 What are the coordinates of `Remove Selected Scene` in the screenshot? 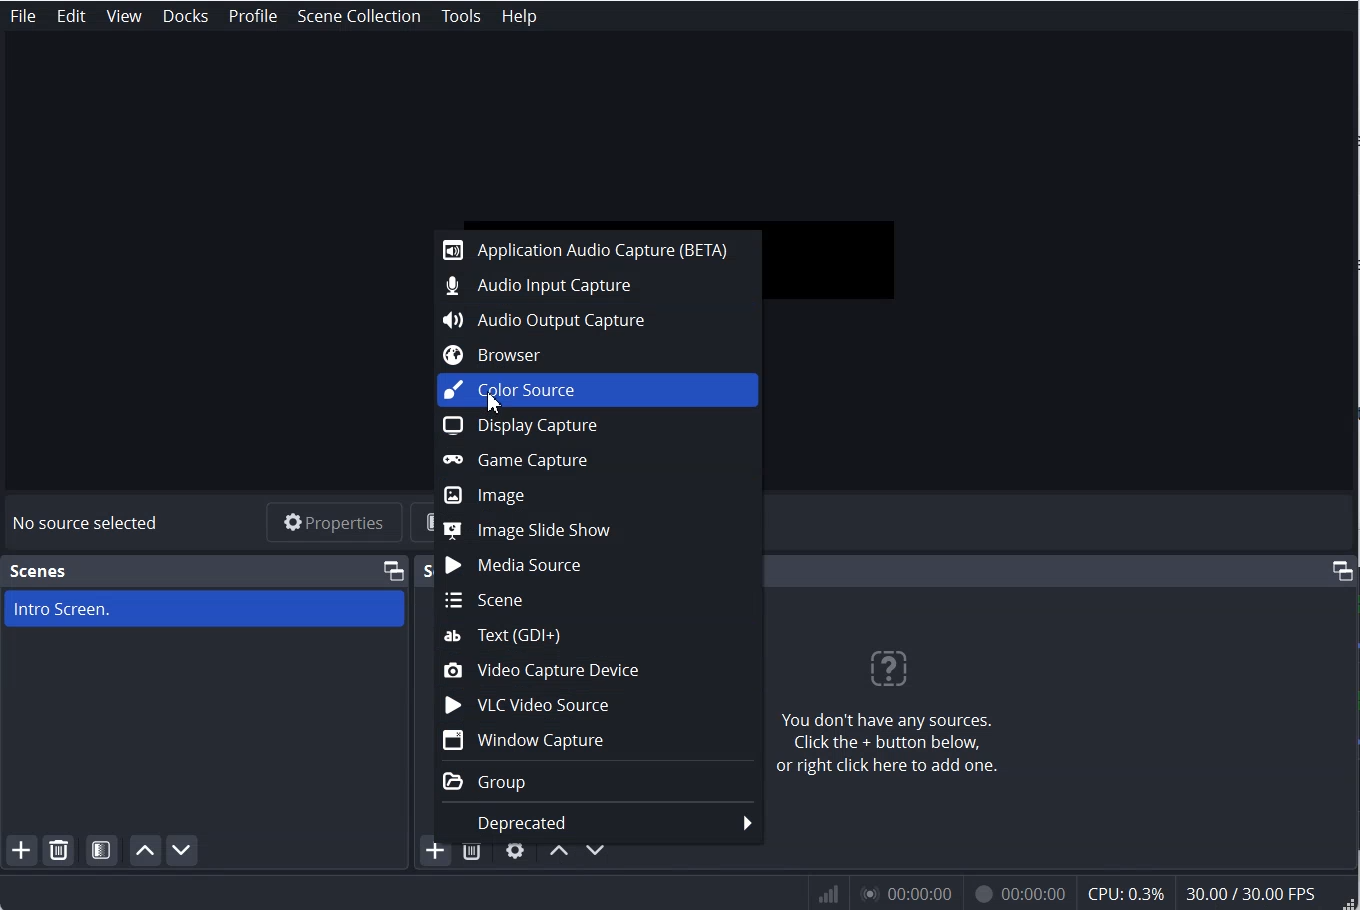 It's located at (61, 852).